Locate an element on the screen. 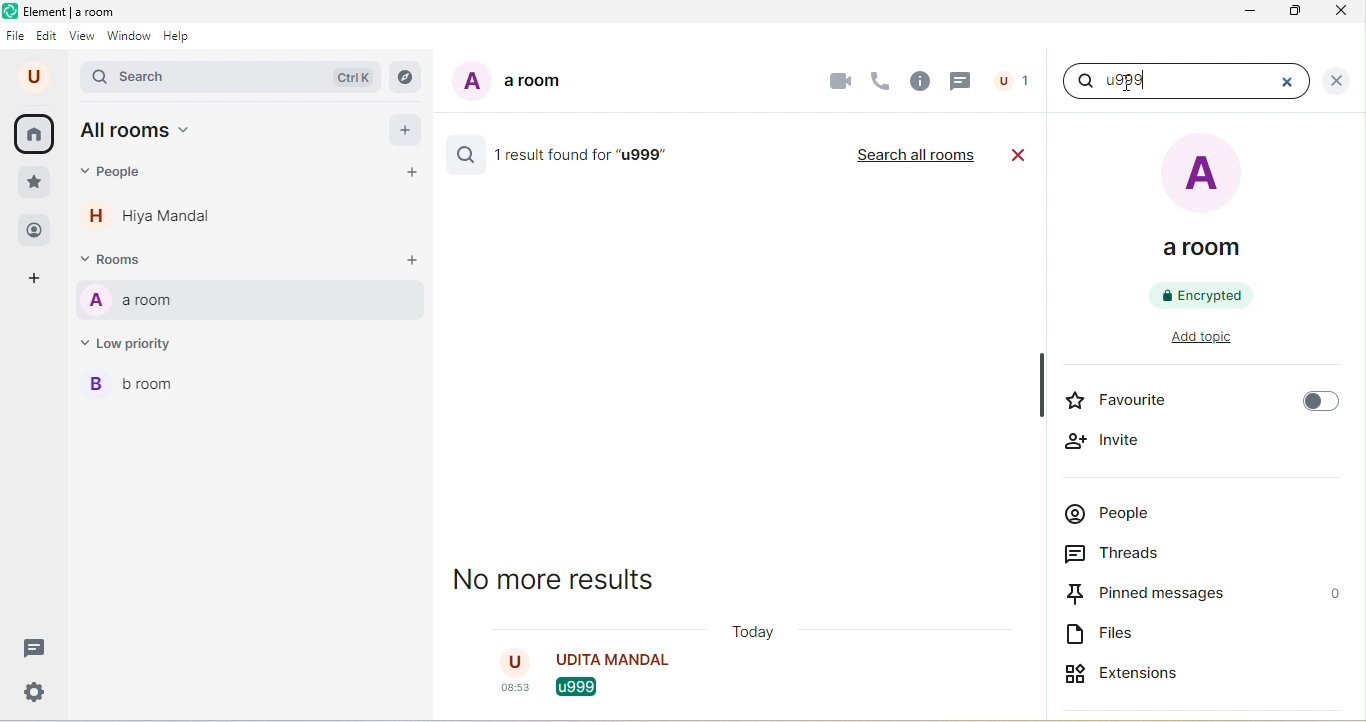  voice call is located at coordinates (881, 78).